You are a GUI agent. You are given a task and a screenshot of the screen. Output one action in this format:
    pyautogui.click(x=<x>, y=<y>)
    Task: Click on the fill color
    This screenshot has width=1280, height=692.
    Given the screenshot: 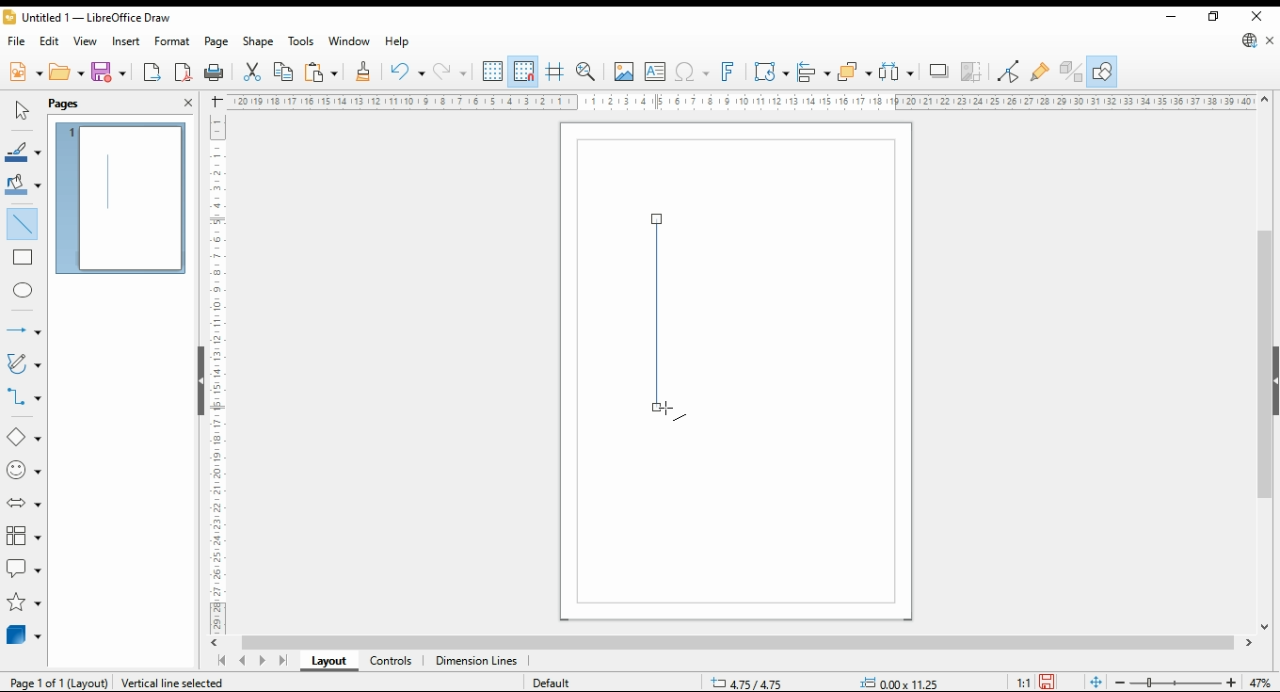 What is the action you would take?
    pyautogui.click(x=22, y=184)
    